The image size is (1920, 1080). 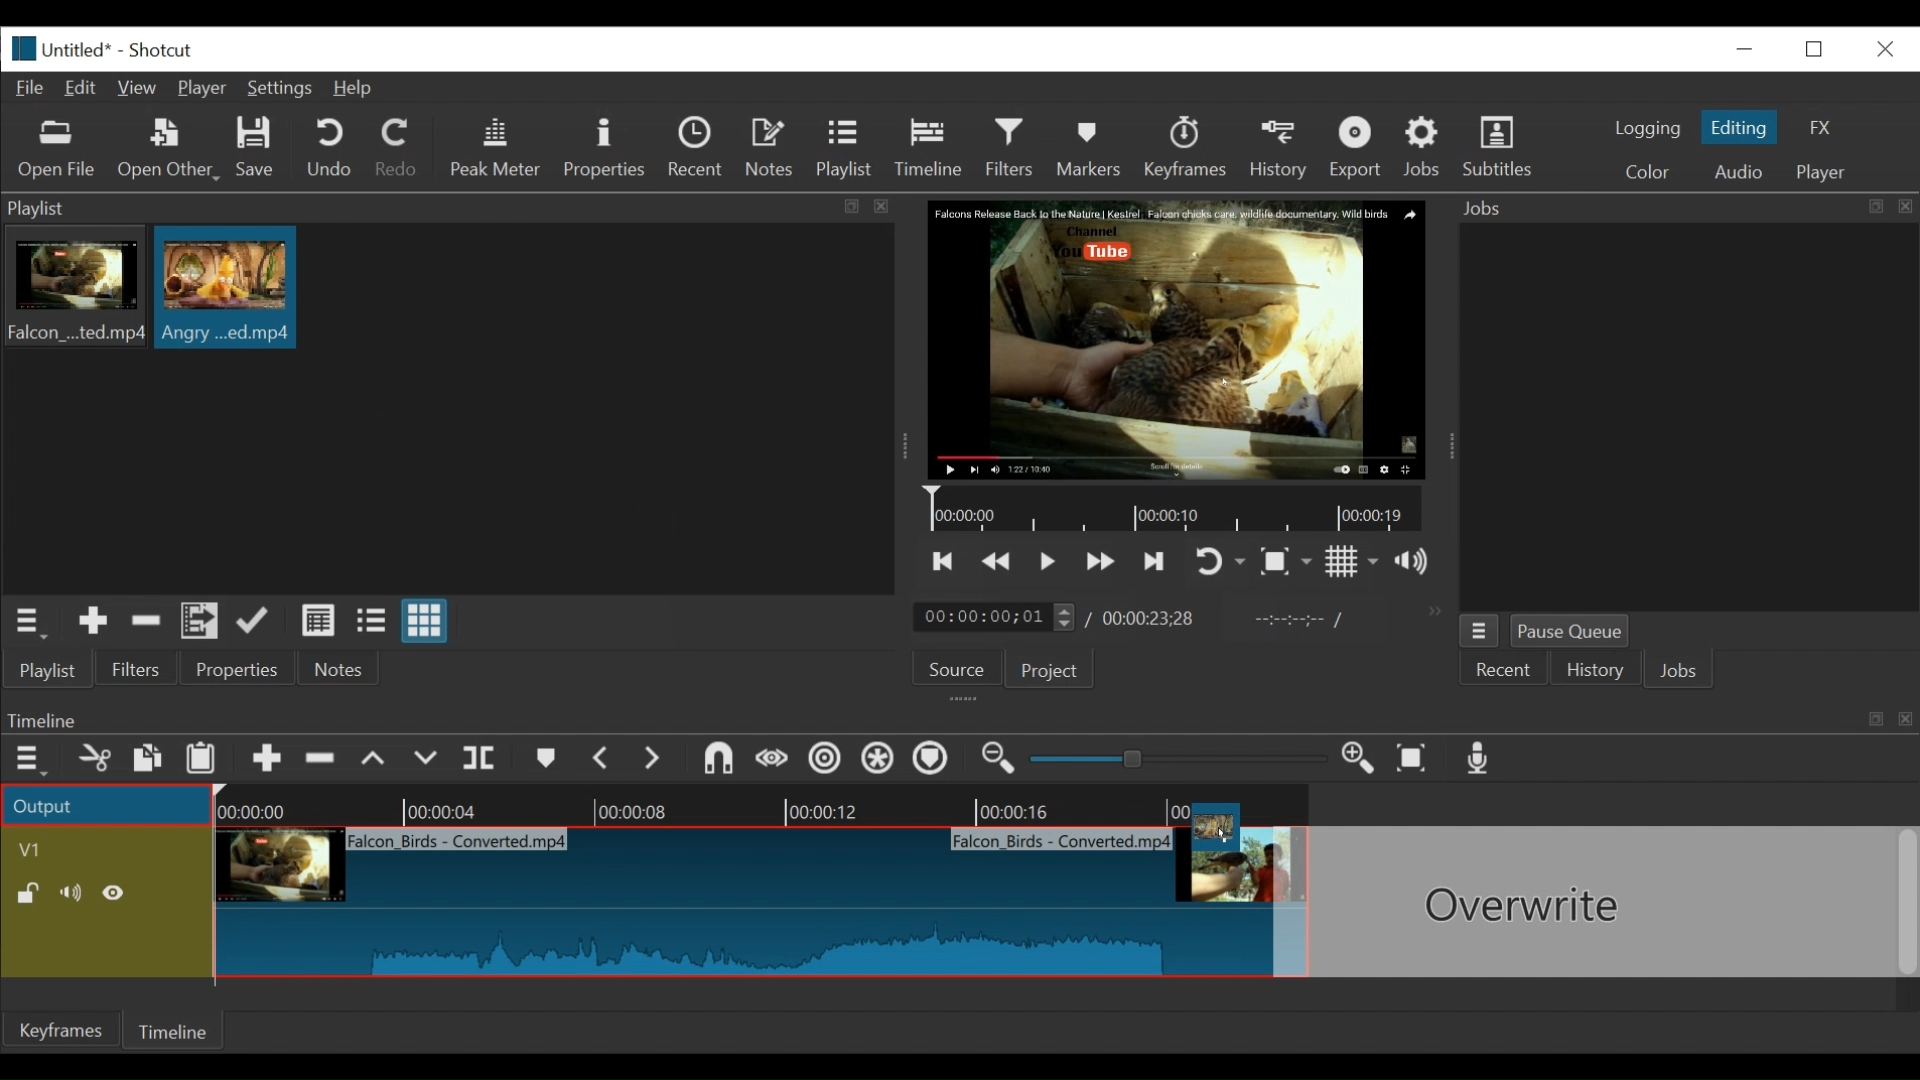 What do you see at coordinates (19, 46) in the screenshot?
I see `Shotcut logo` at bounding box center [19, 46].